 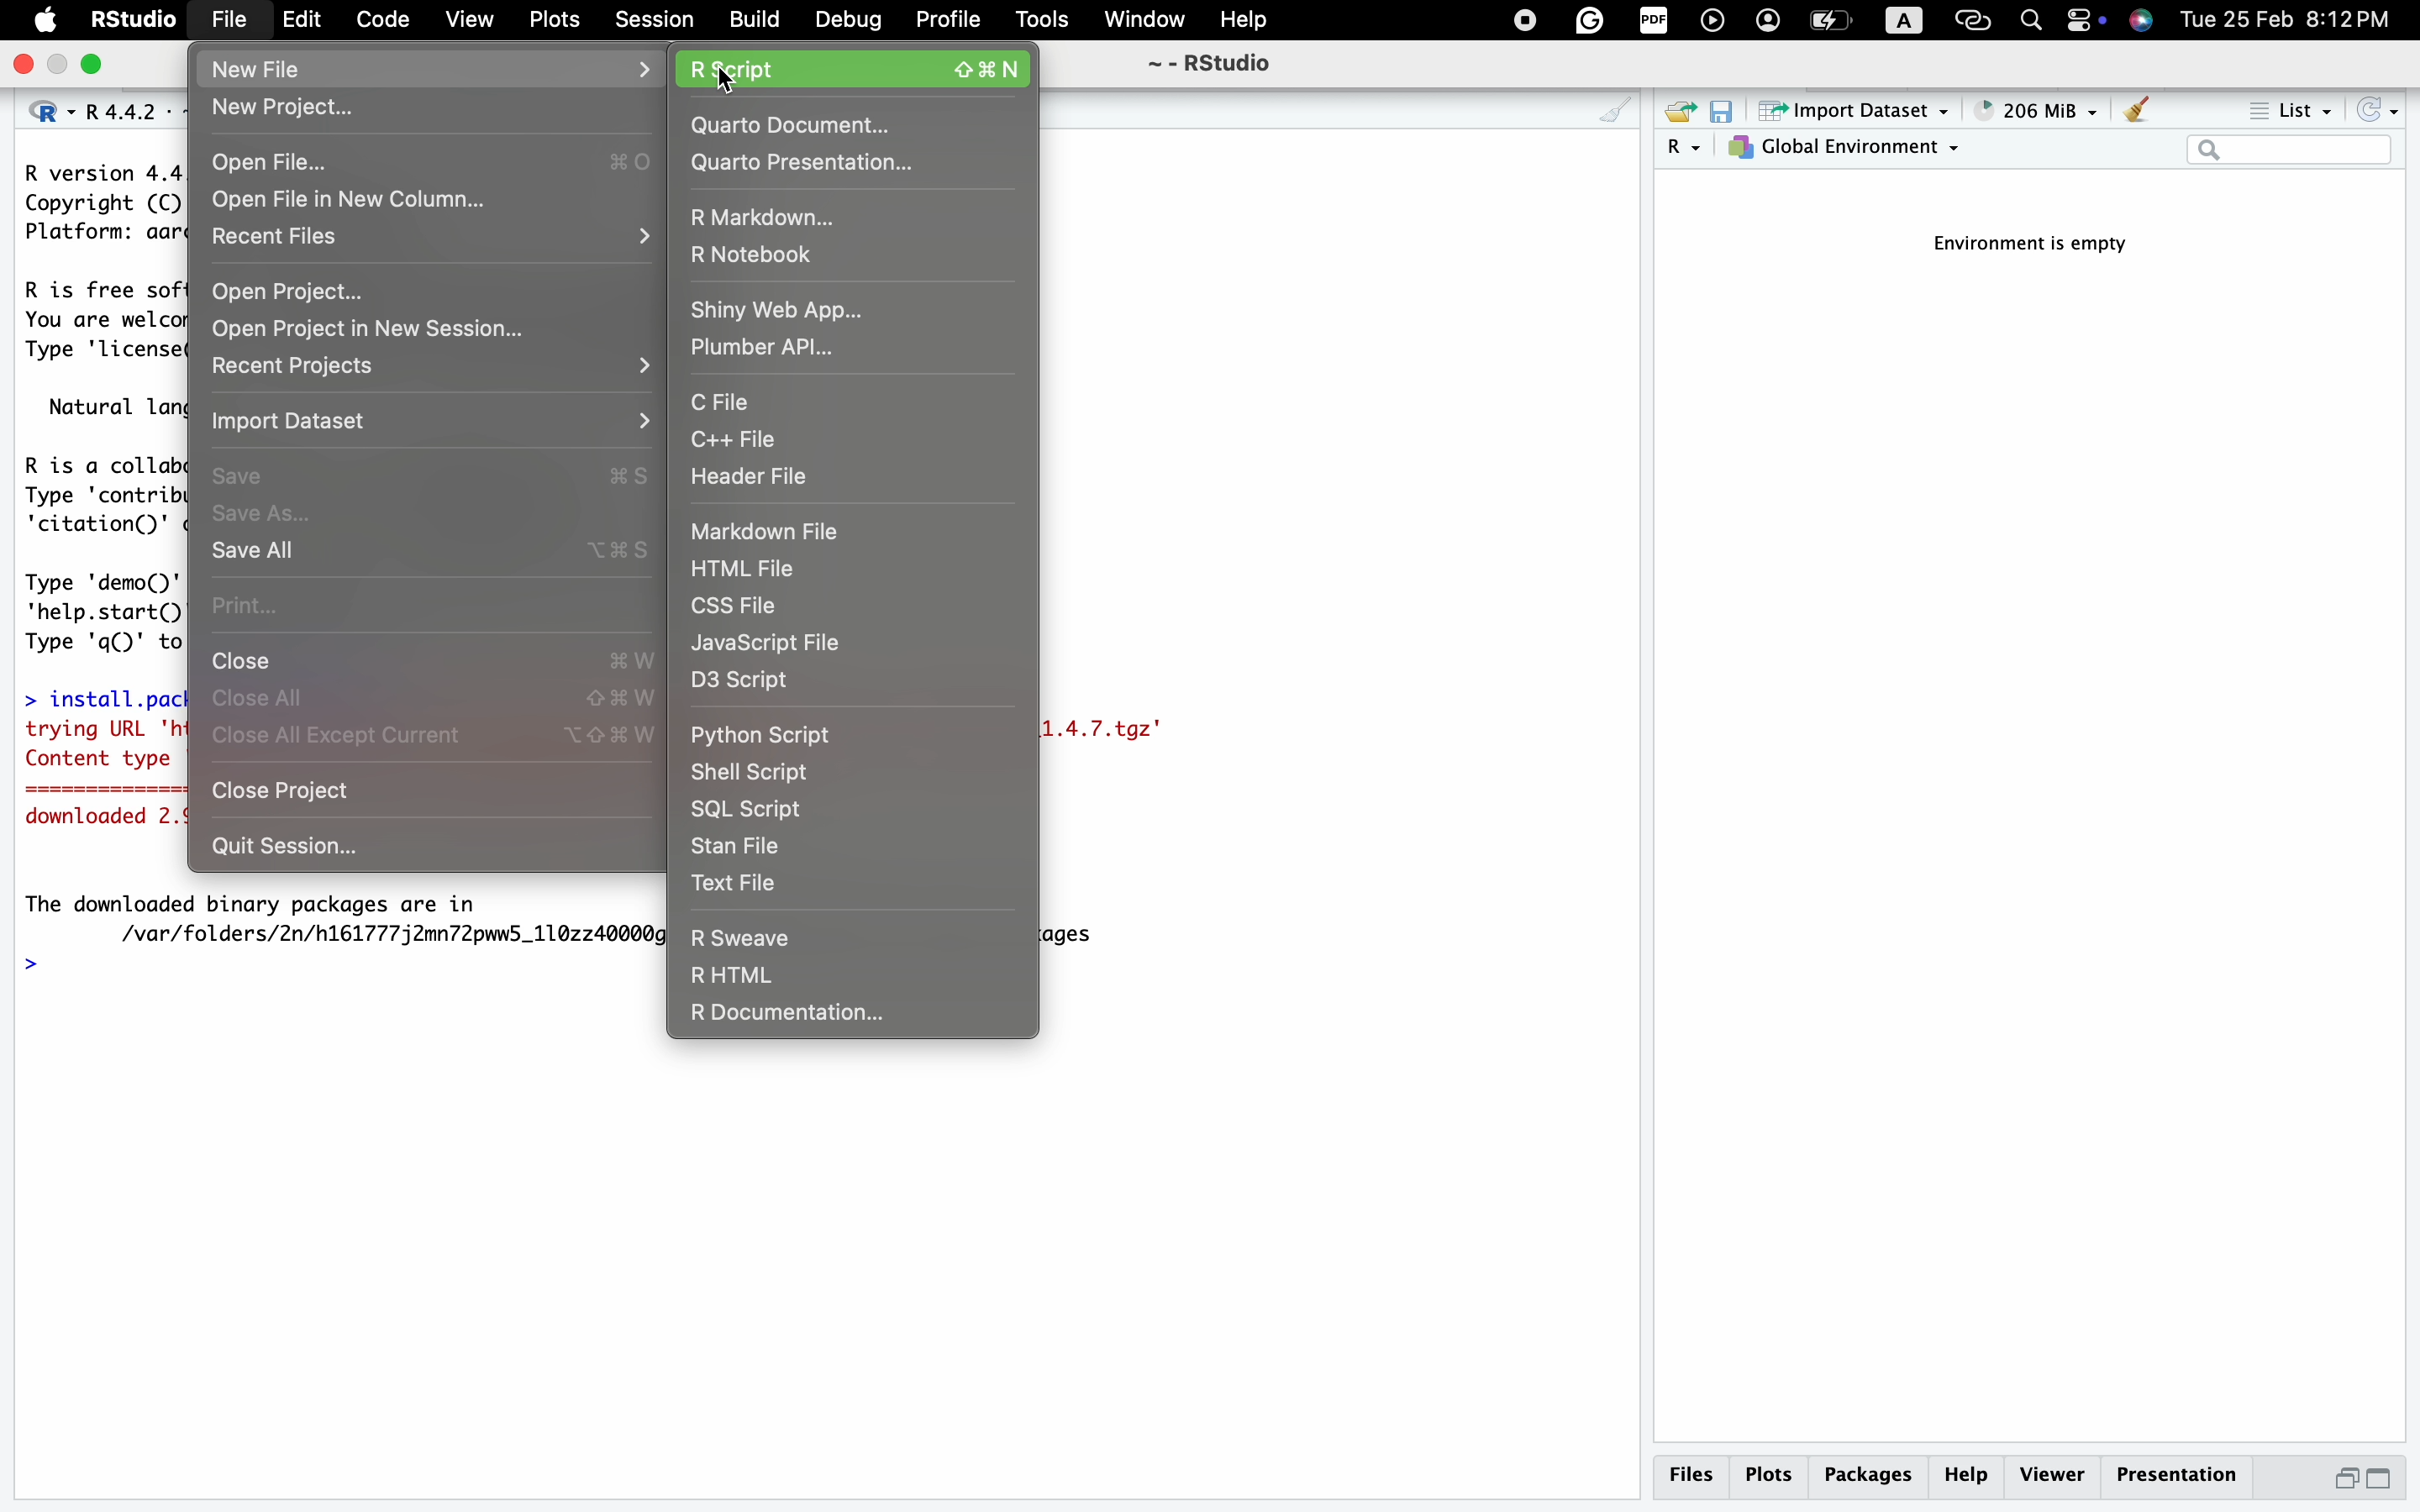 What do you see at coordinates (1649, 23) in the screenshot?
I see `pdf` at bounding box center [1649, 23].